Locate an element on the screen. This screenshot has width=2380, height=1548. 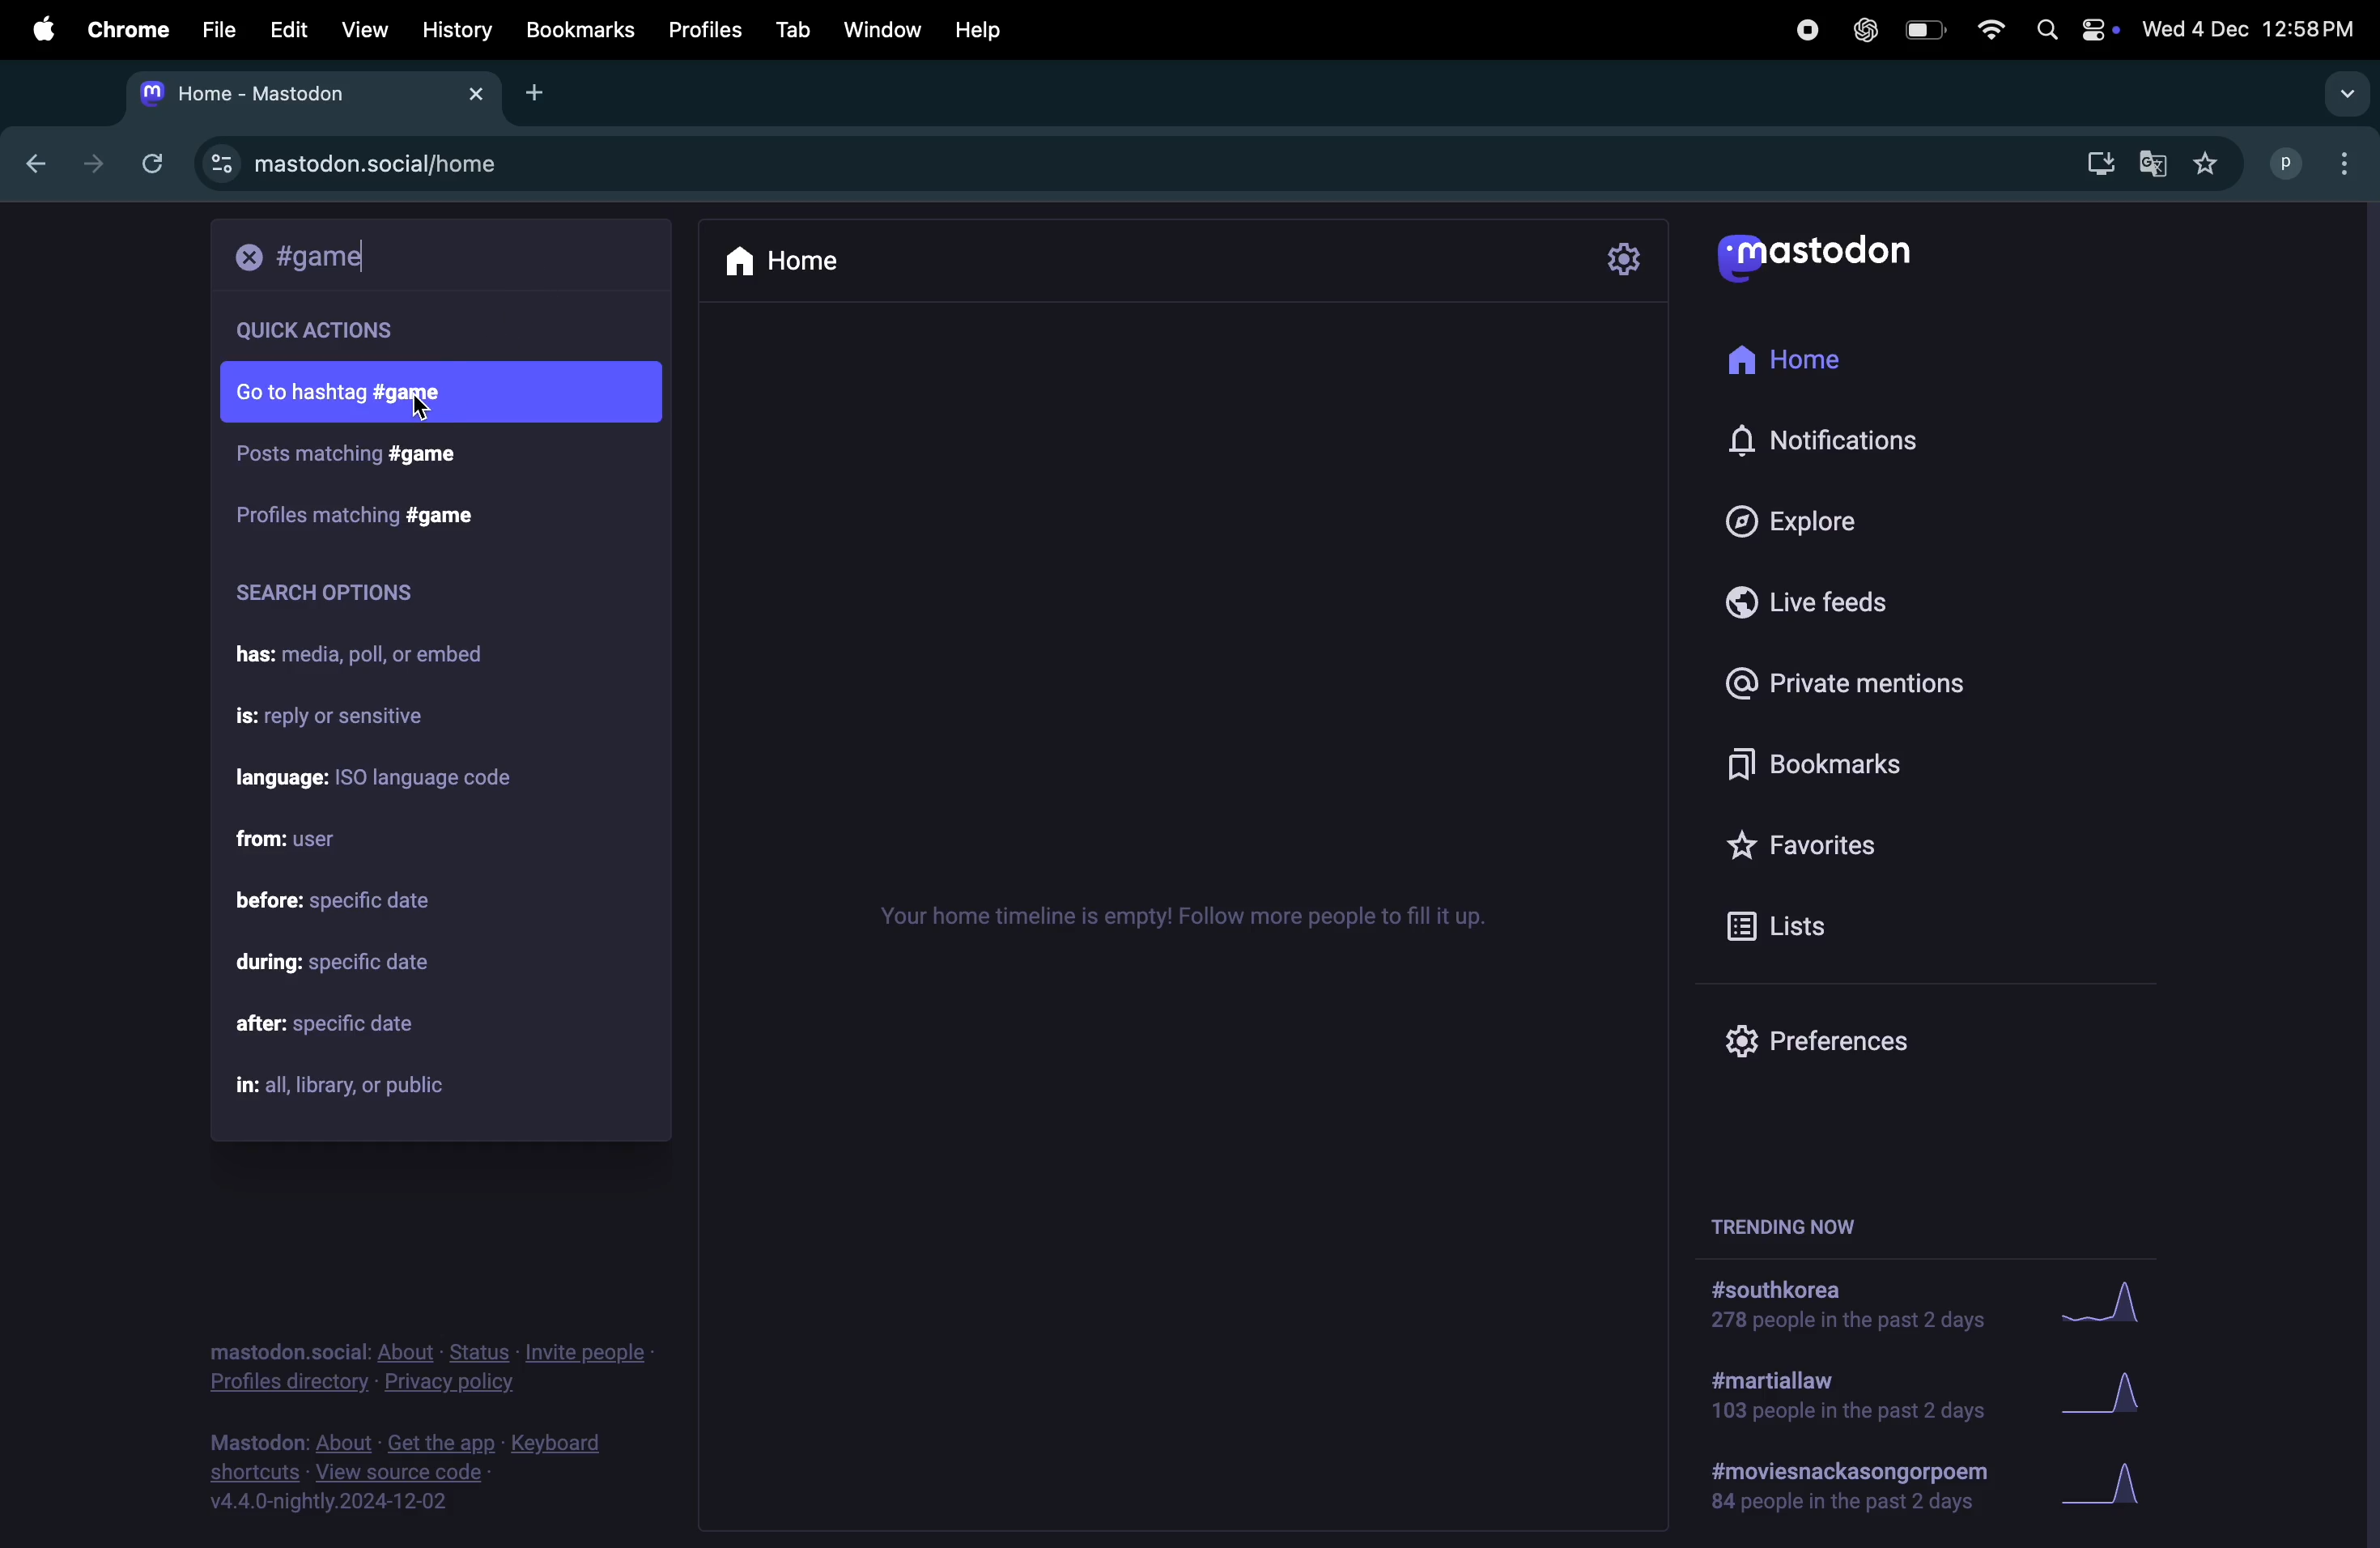
Bookmarks is located at coordinates (1878, 767).